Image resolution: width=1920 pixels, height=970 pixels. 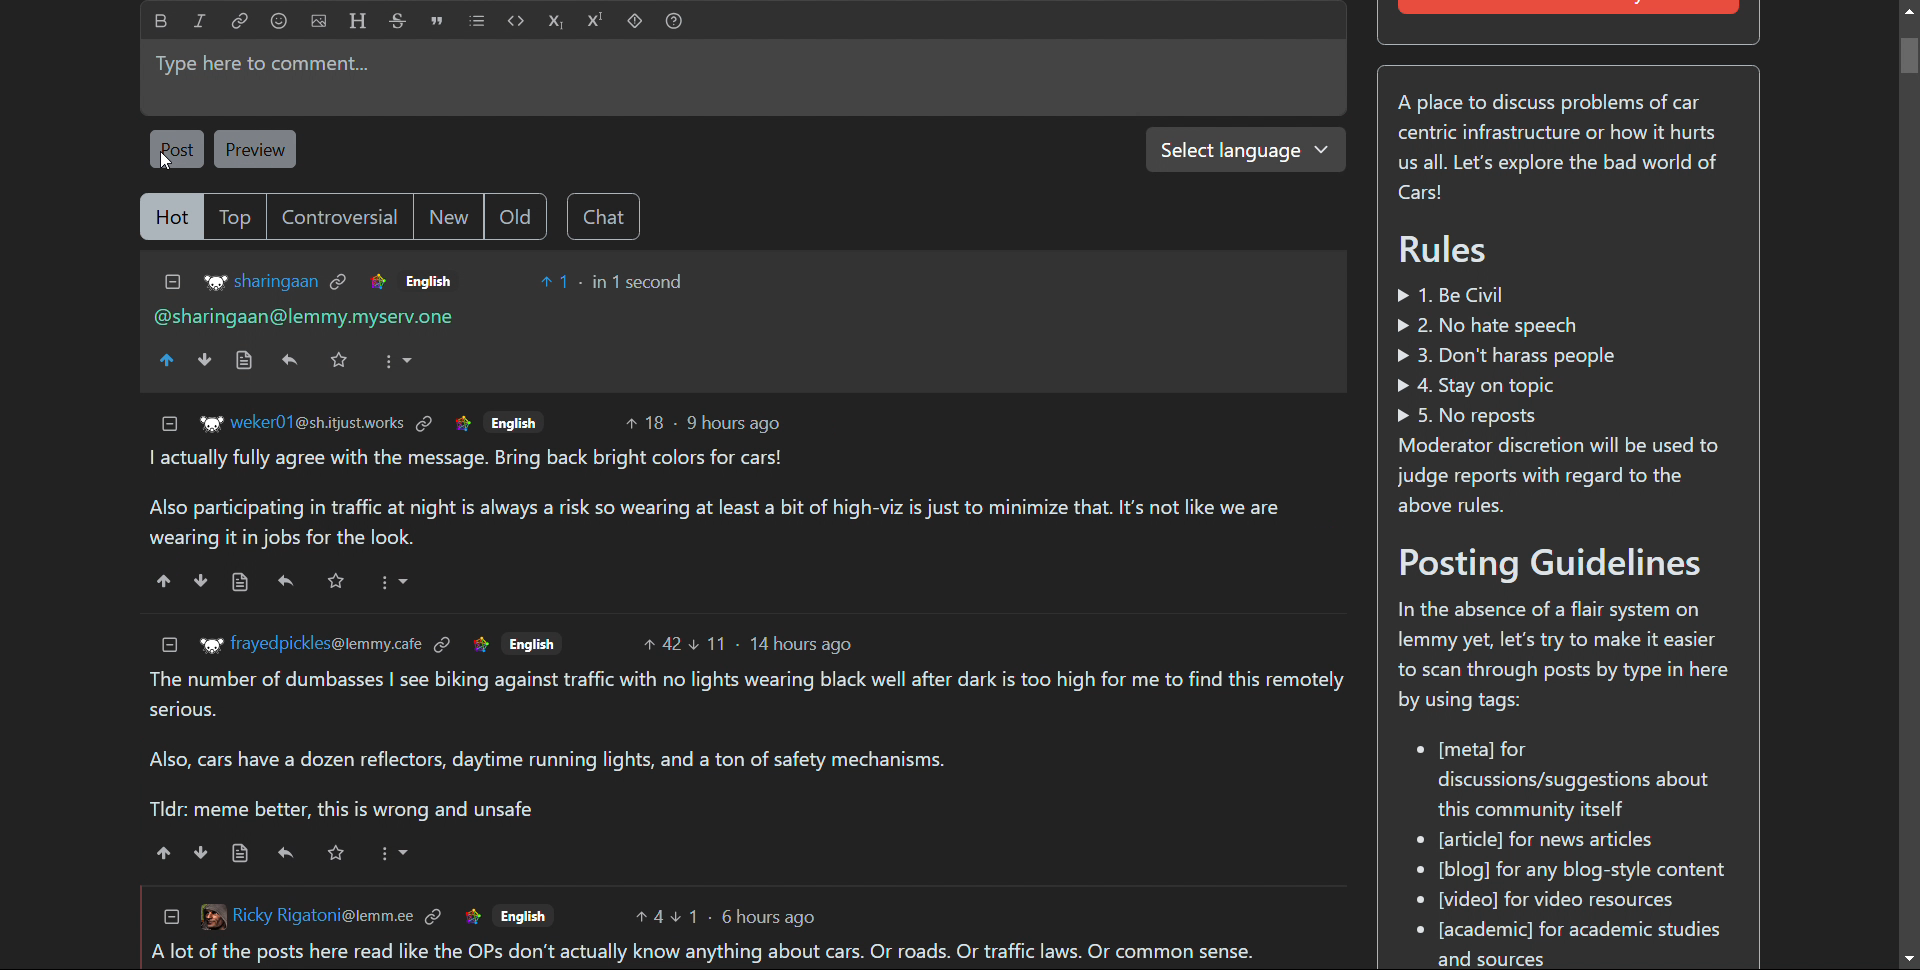 What do you see at coordinates (161, 21) in the screenshot?
I see `bold` at bounding box center [161, 21].